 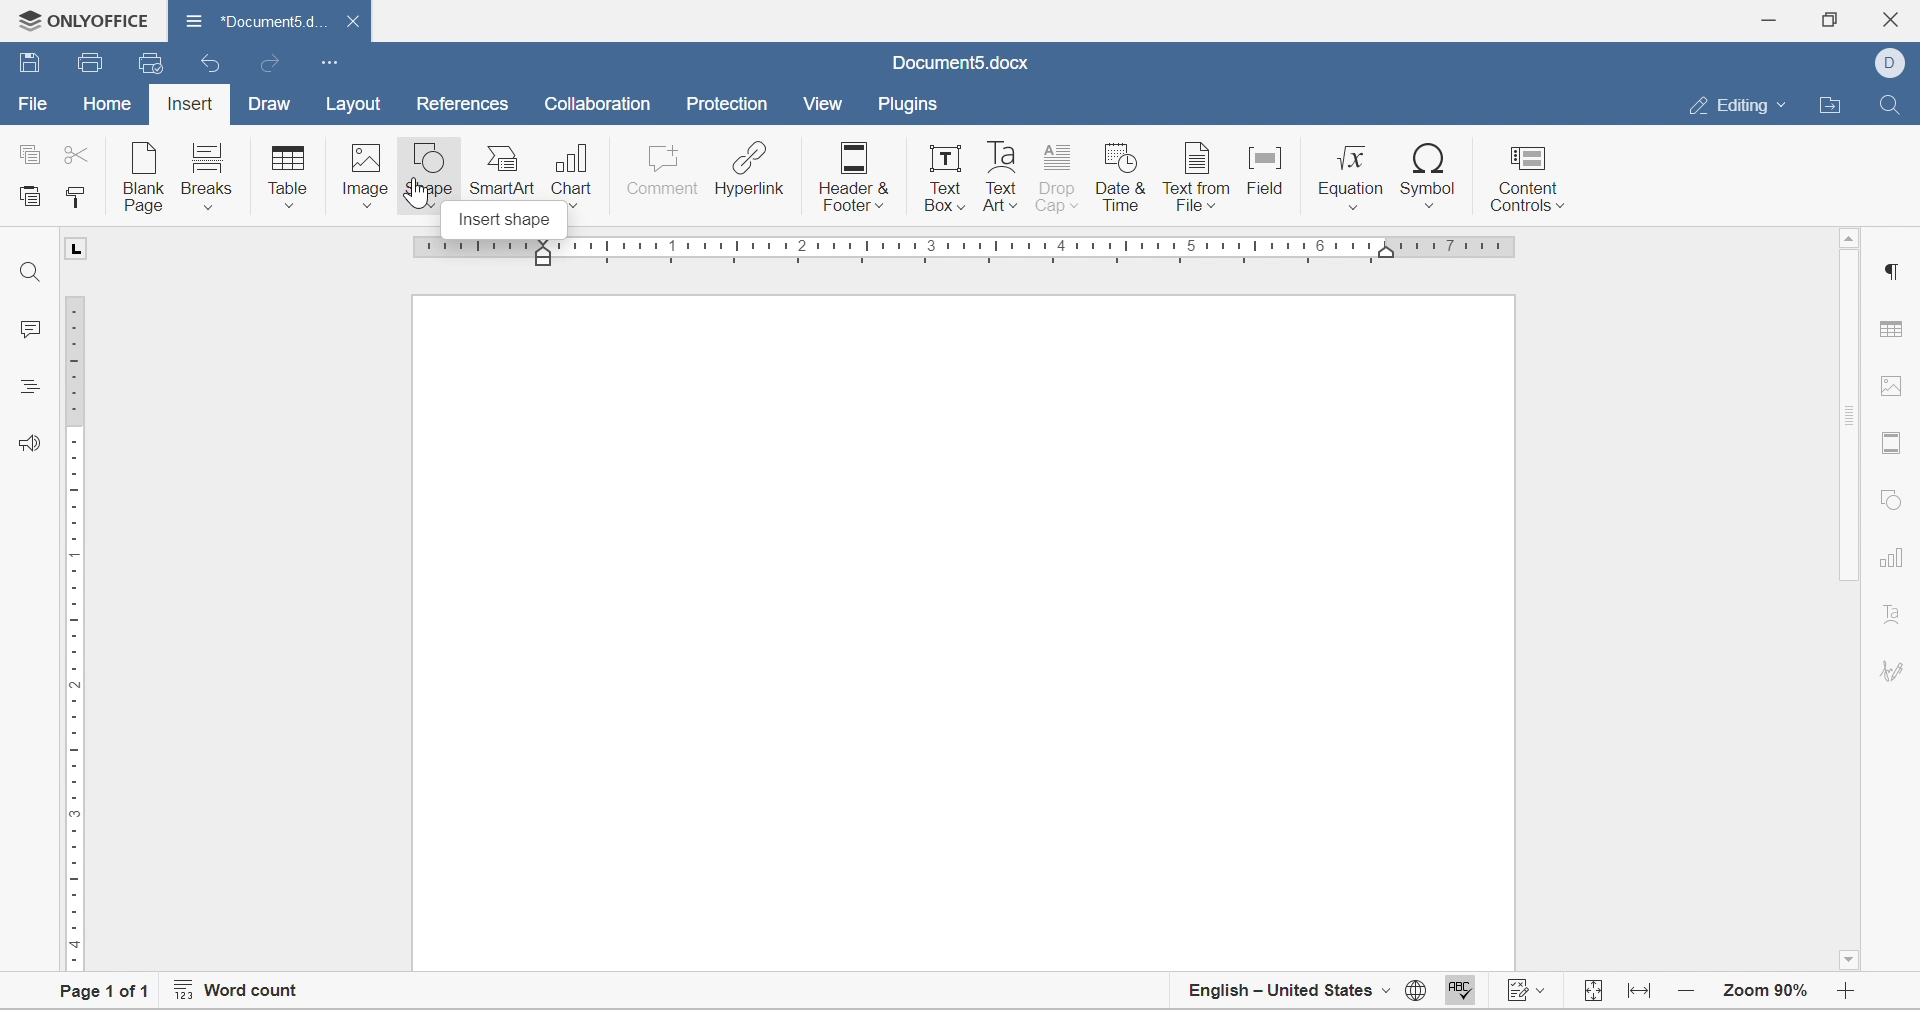 What do you see at coordinates (1893, 447) in the screenshot?
I see `header and footer settings` at bounding box center [1893, 447].